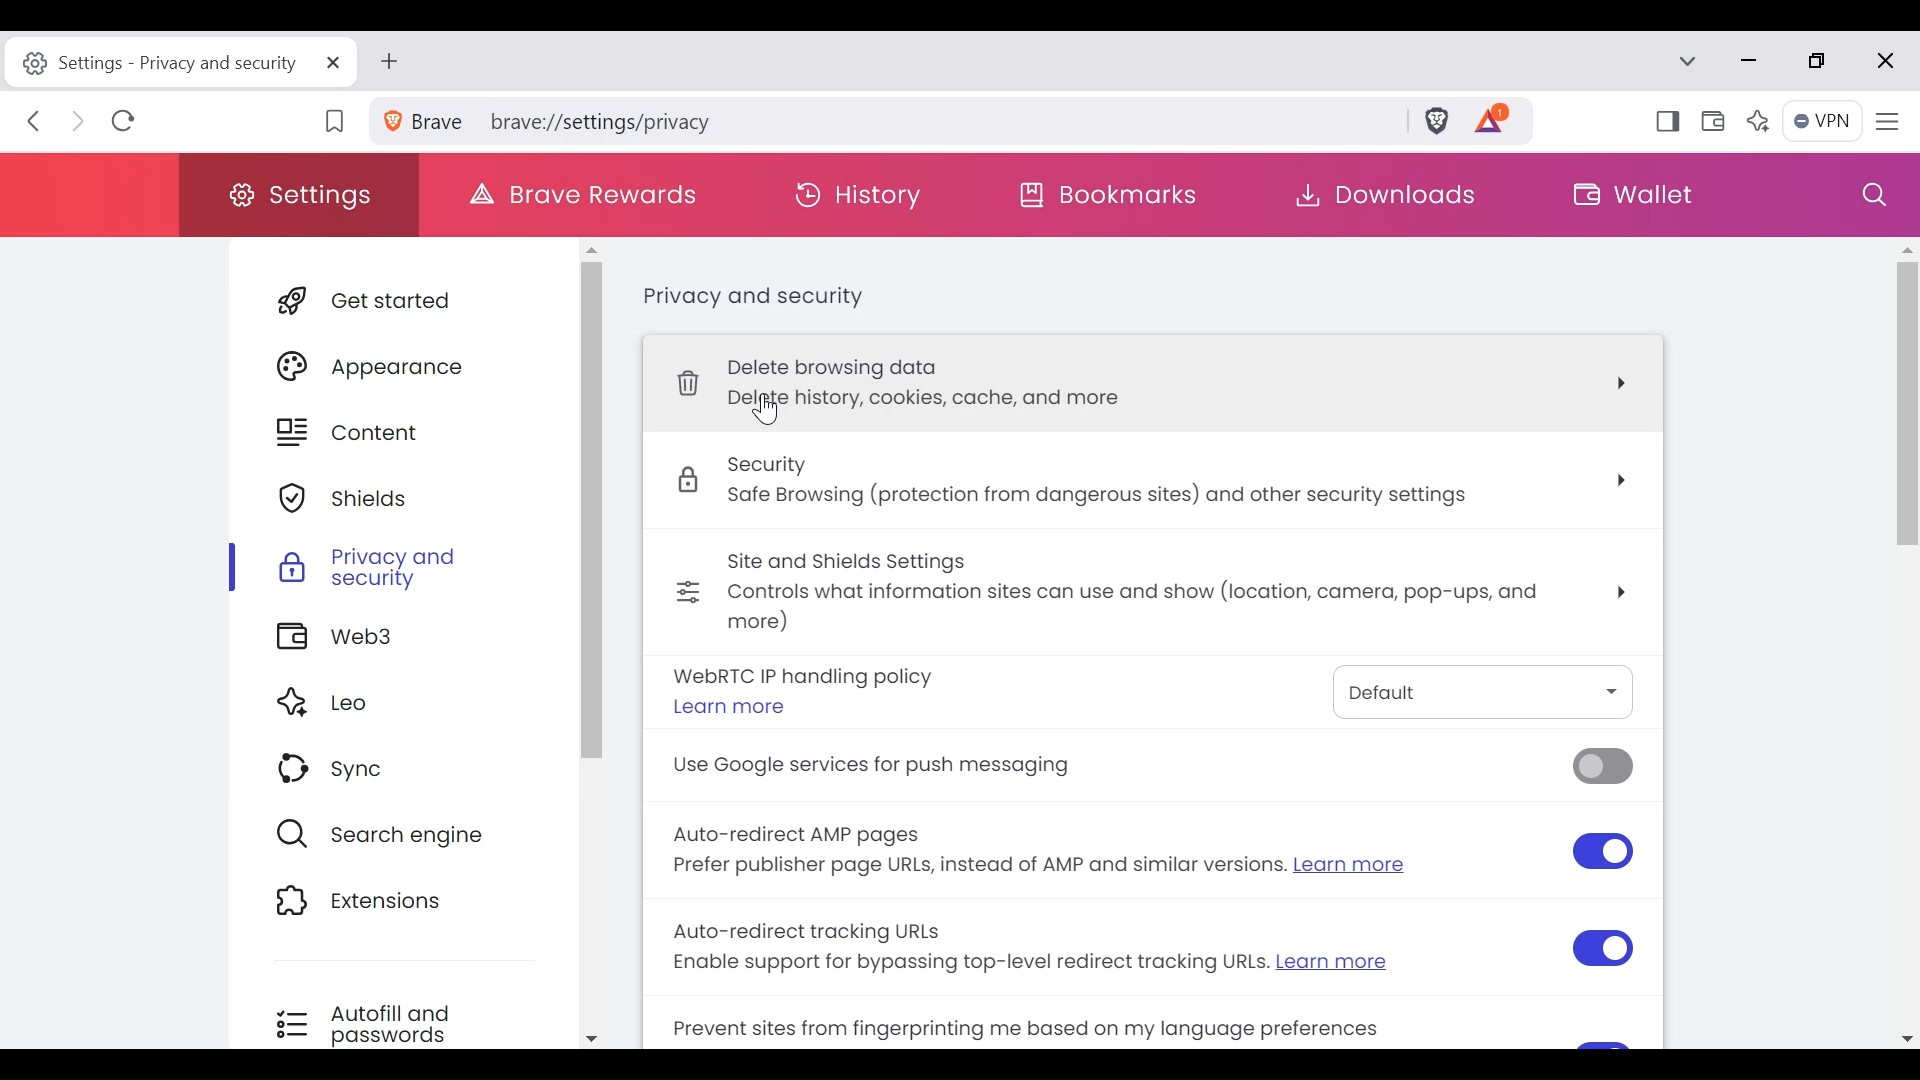 This screenshot has width=1920, height=1080. What do you see at coordinates (179, 63) in the screenshot?
I see `Settings-privacy and security` at bounding box center [179, 63].